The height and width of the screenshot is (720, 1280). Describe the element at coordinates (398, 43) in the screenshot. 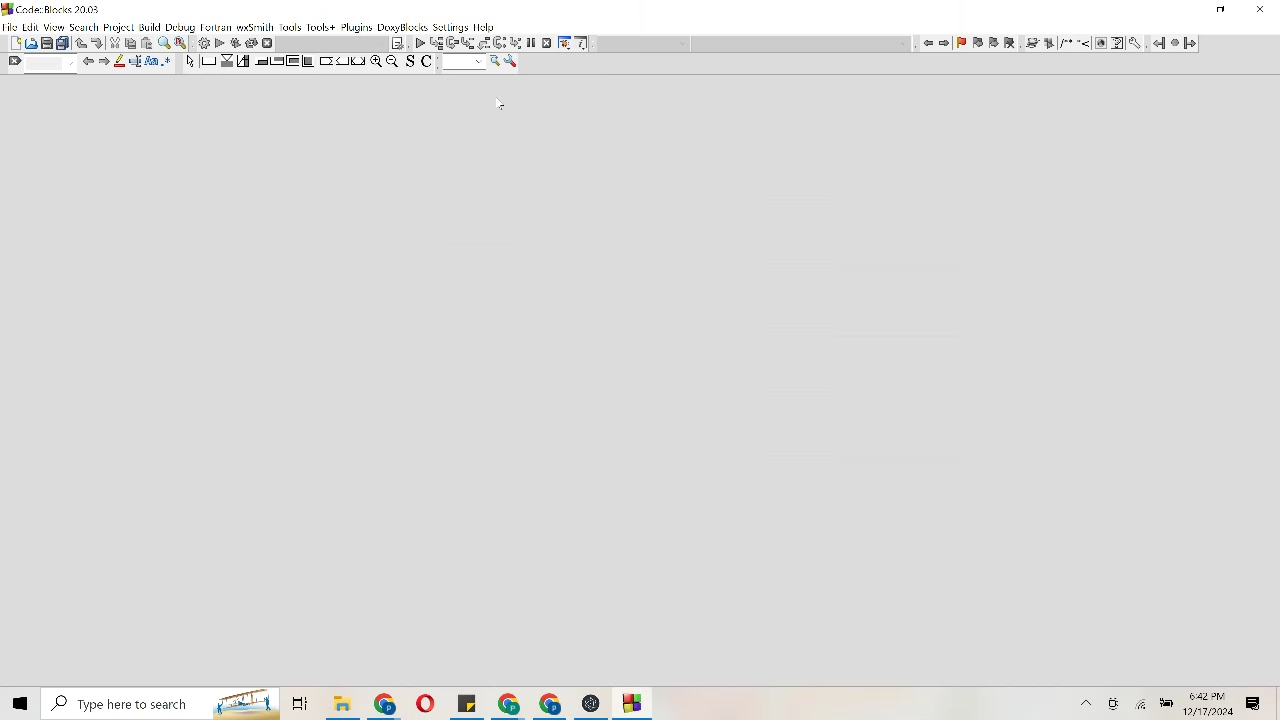

I see `Note` at that location.